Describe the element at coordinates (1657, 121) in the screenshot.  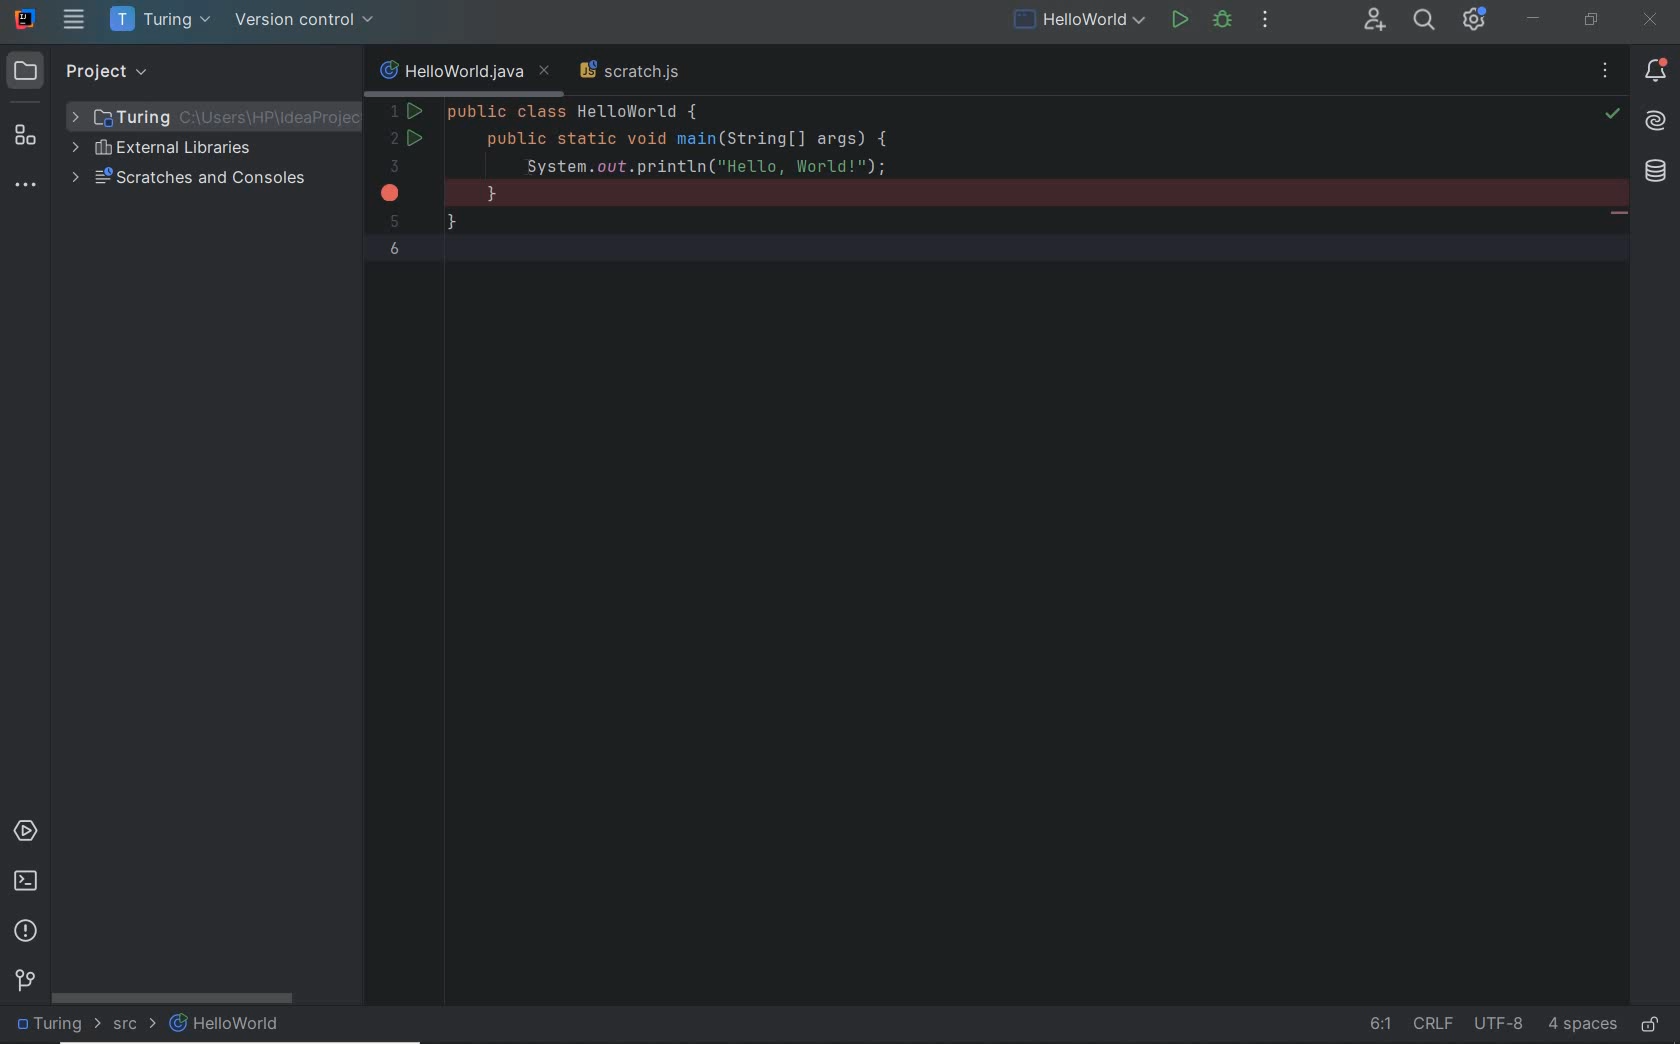
I see `AI Assistant` at that location.